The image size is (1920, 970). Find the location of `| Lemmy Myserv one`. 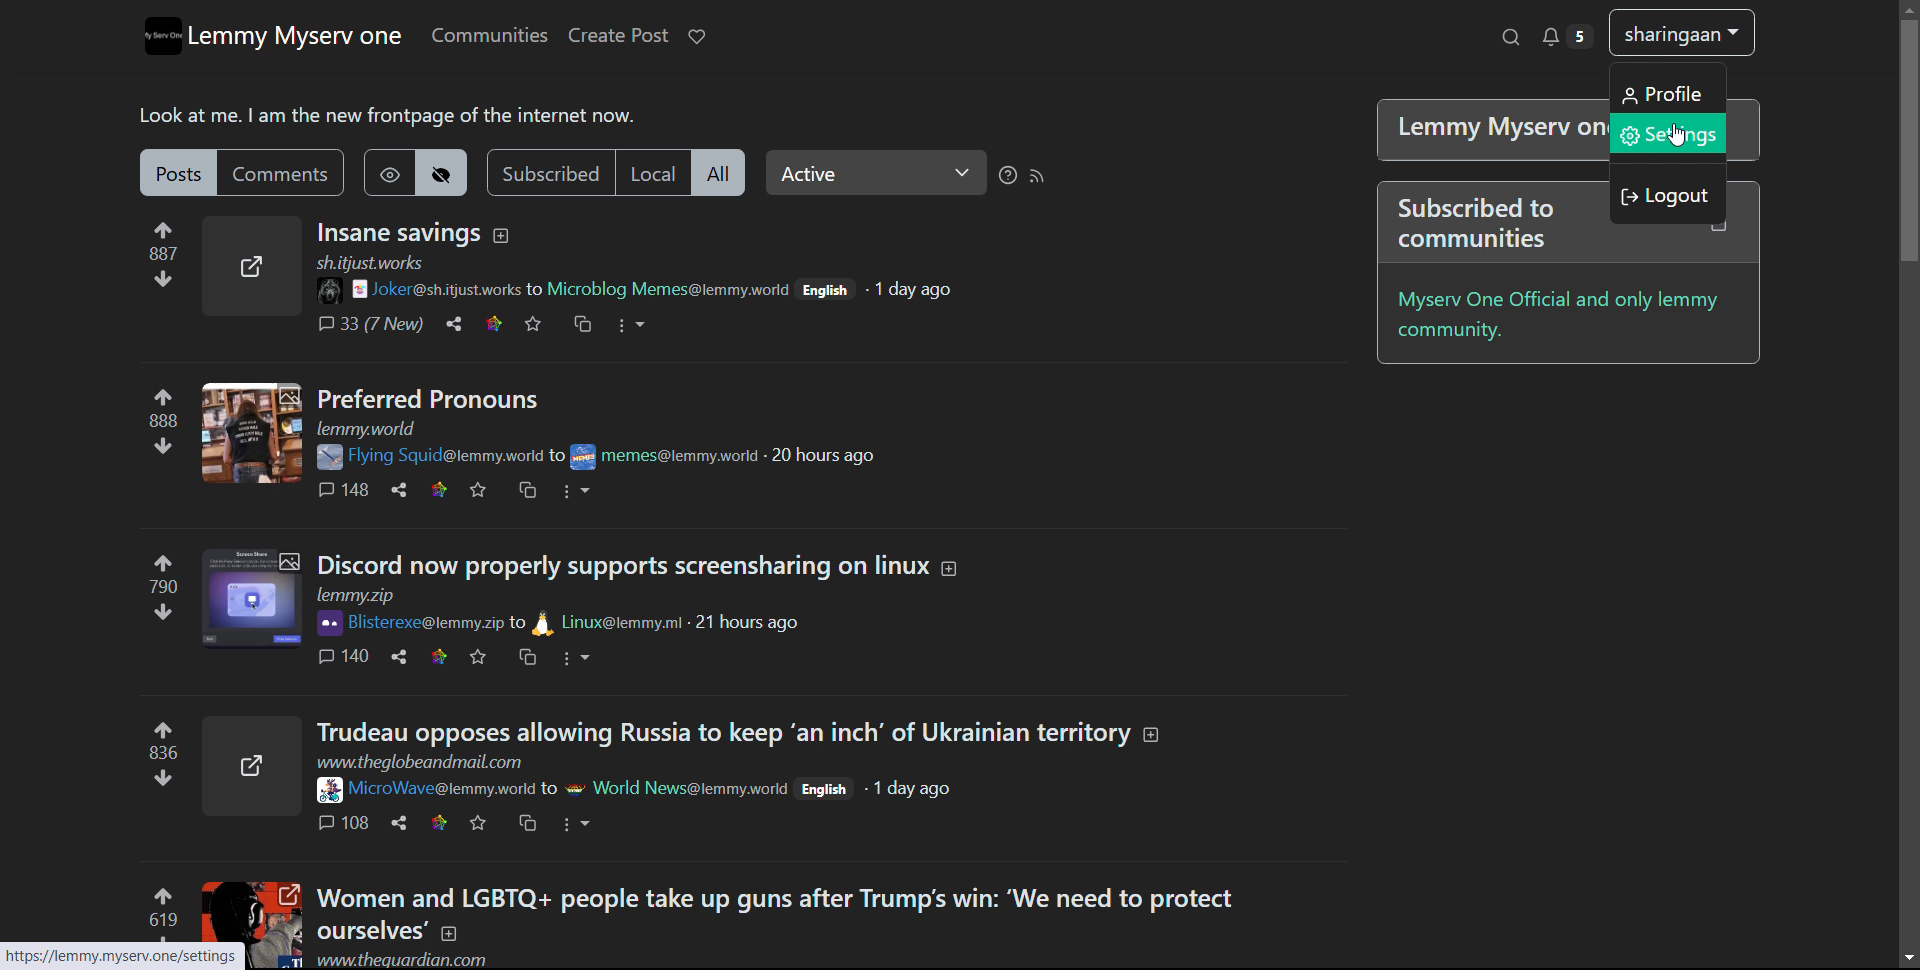

| Lemmy Myserv one is located at coordinates (1495, 127).